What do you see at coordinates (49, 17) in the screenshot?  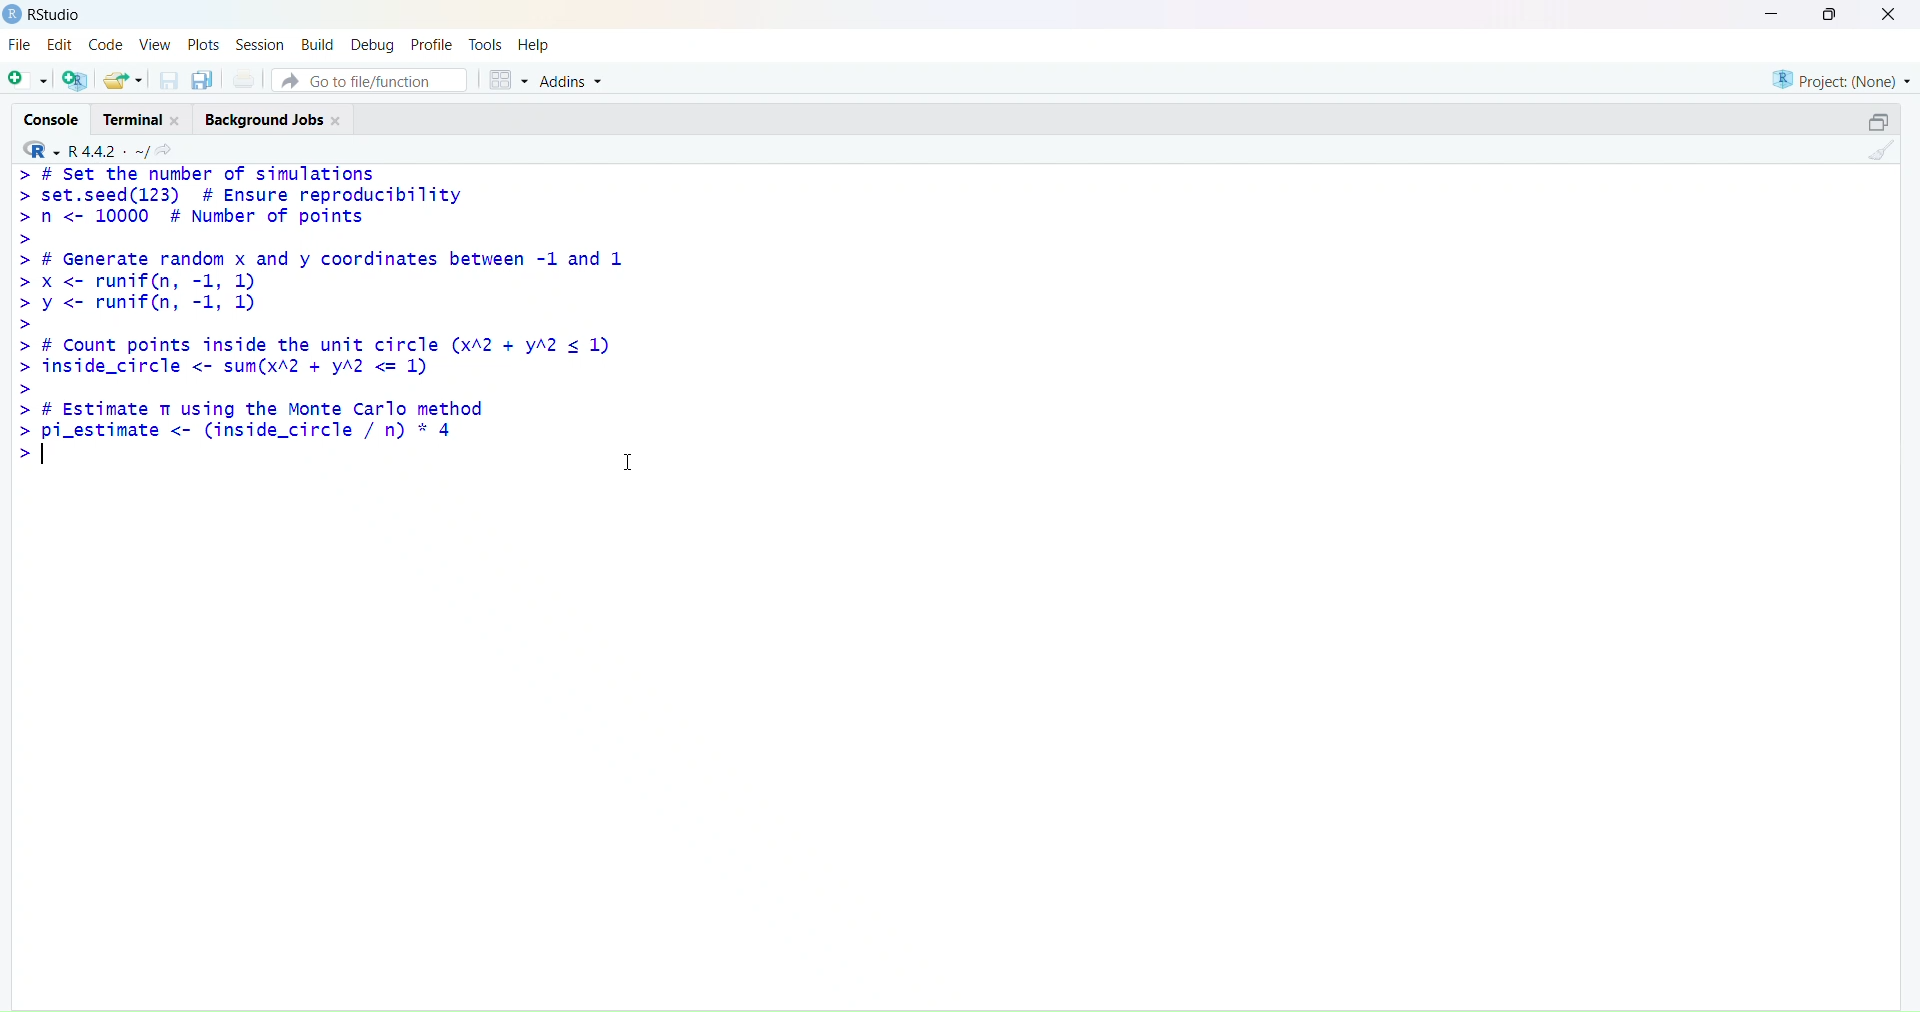 I see `RStudio` at bounding box center [49, 17].